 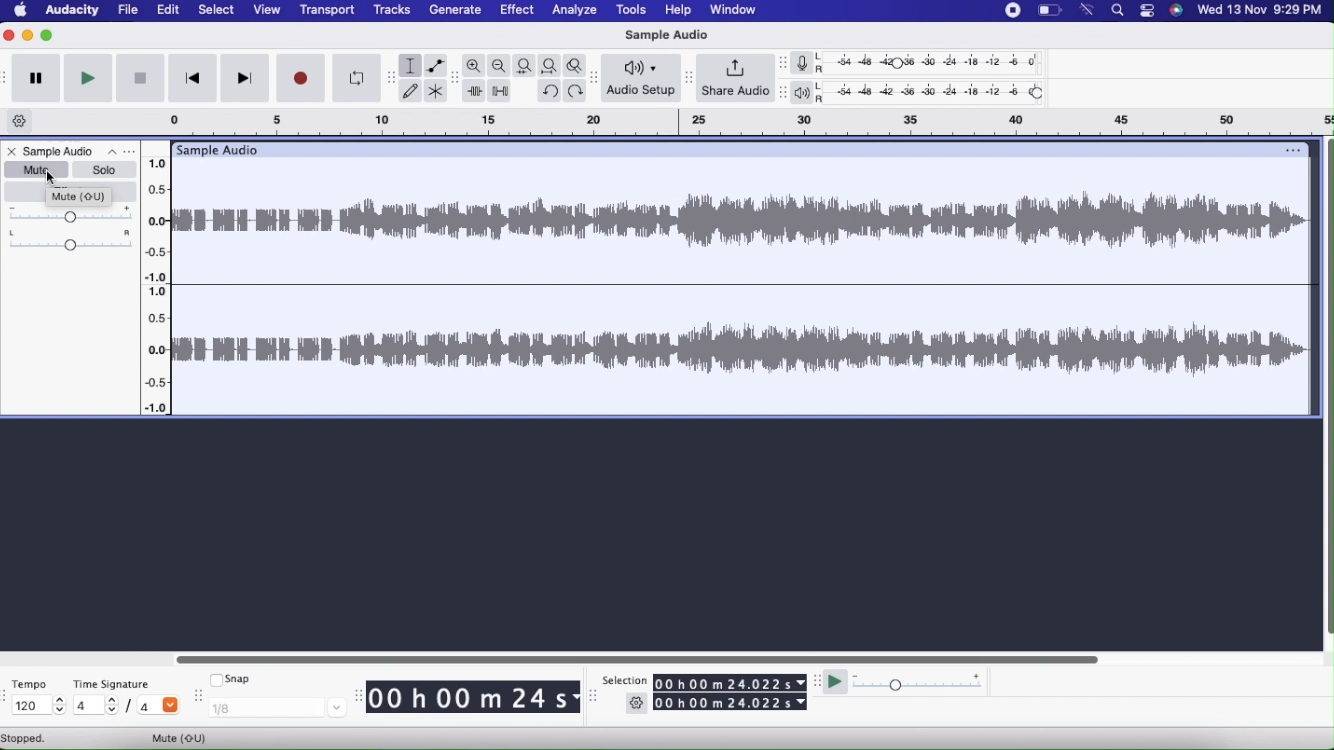 I want to click on Trim audio outside selection, so click(x=476, y=90).